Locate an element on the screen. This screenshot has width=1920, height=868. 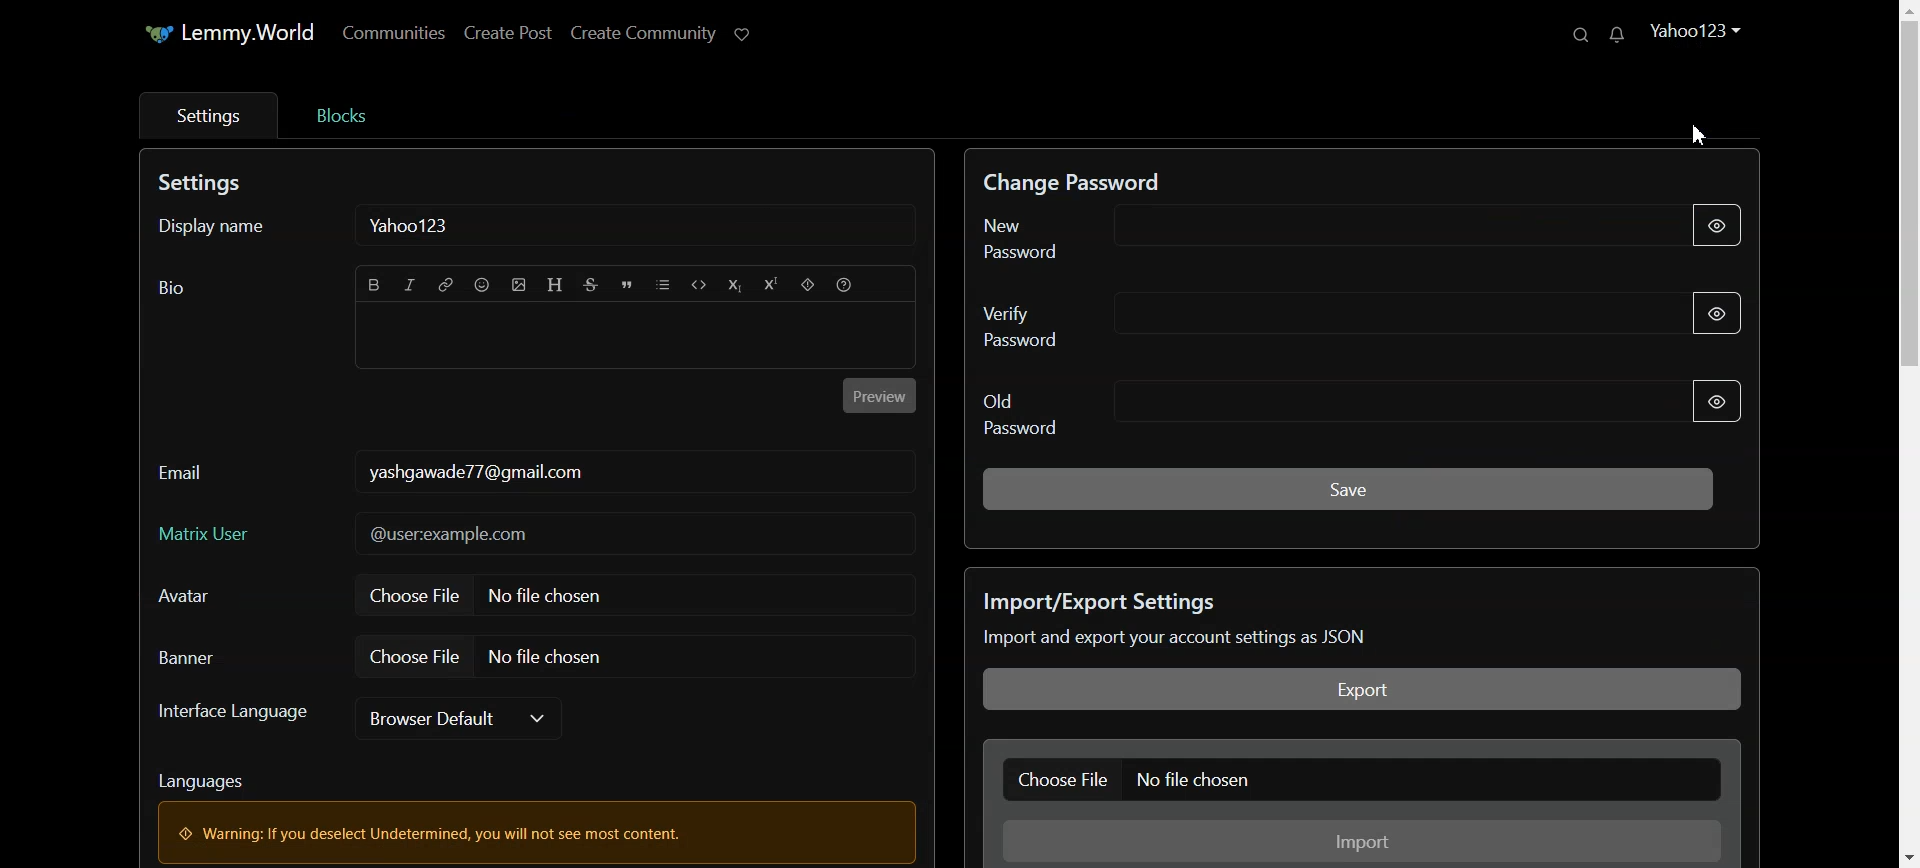
Settings is located at coordinates (204, 116).